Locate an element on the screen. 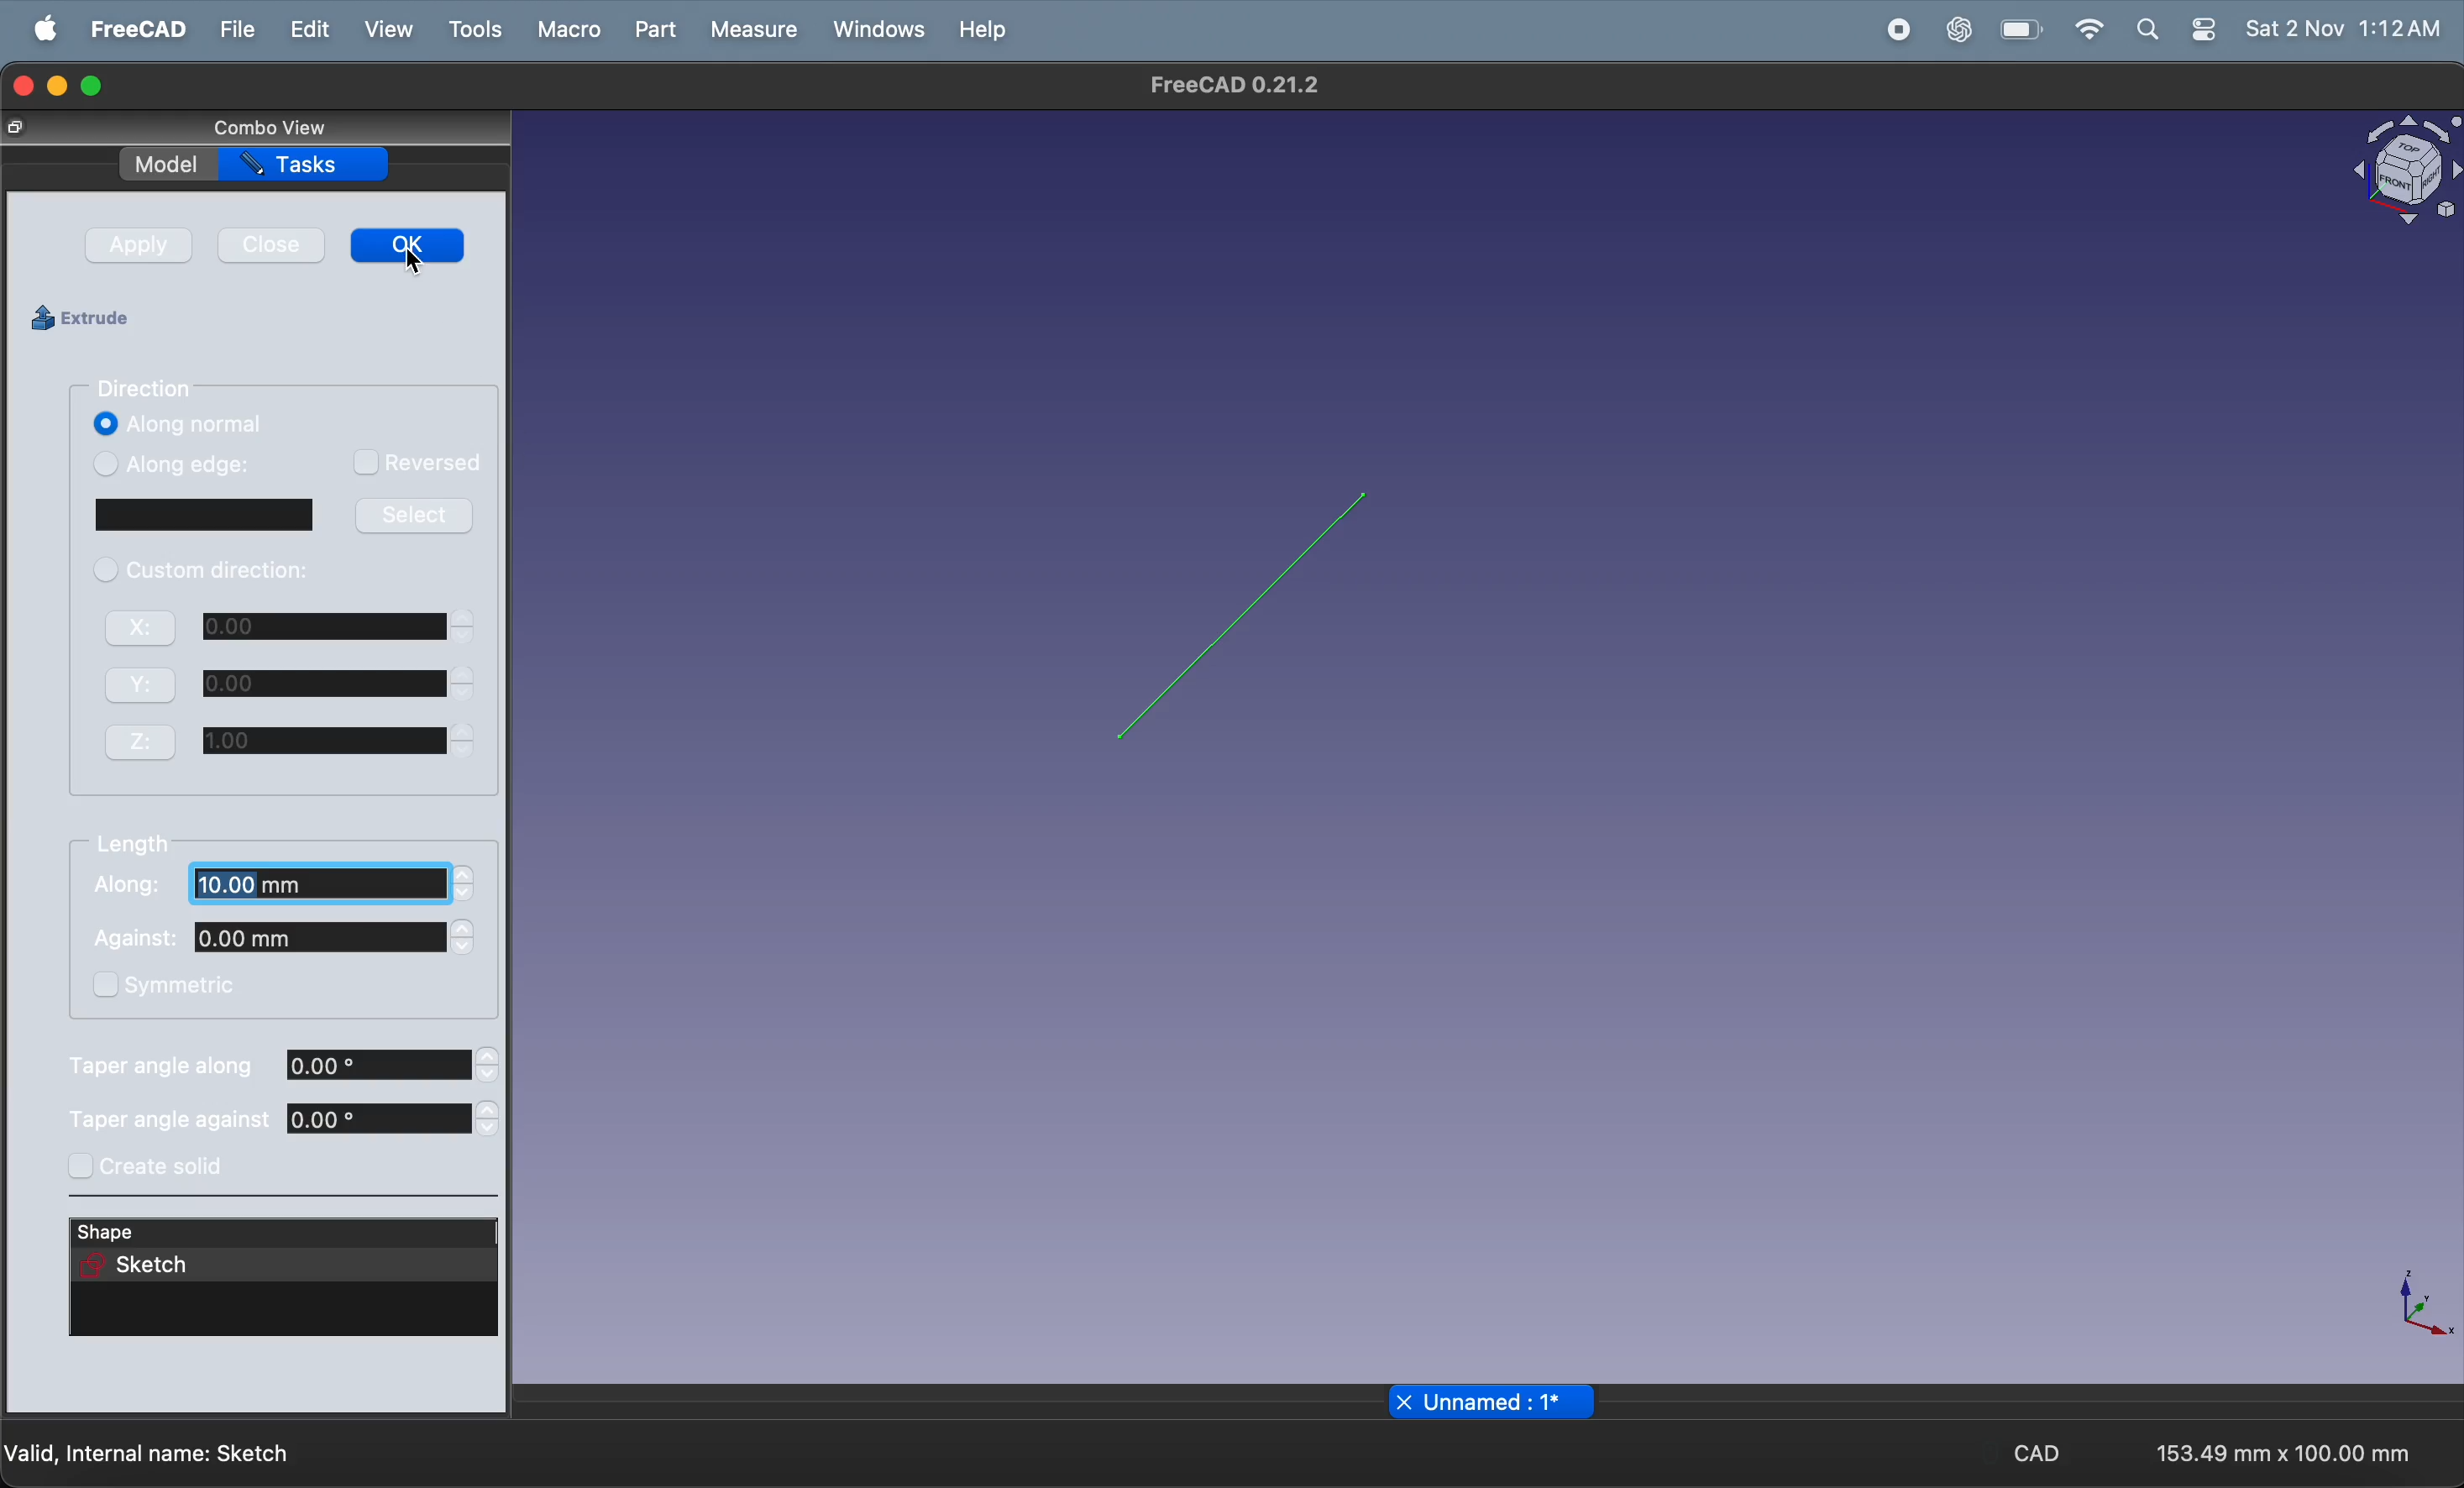 Image resolution: width=2464 pixels, height=1488 pixels. along normal is located at coordinates (185, 427).